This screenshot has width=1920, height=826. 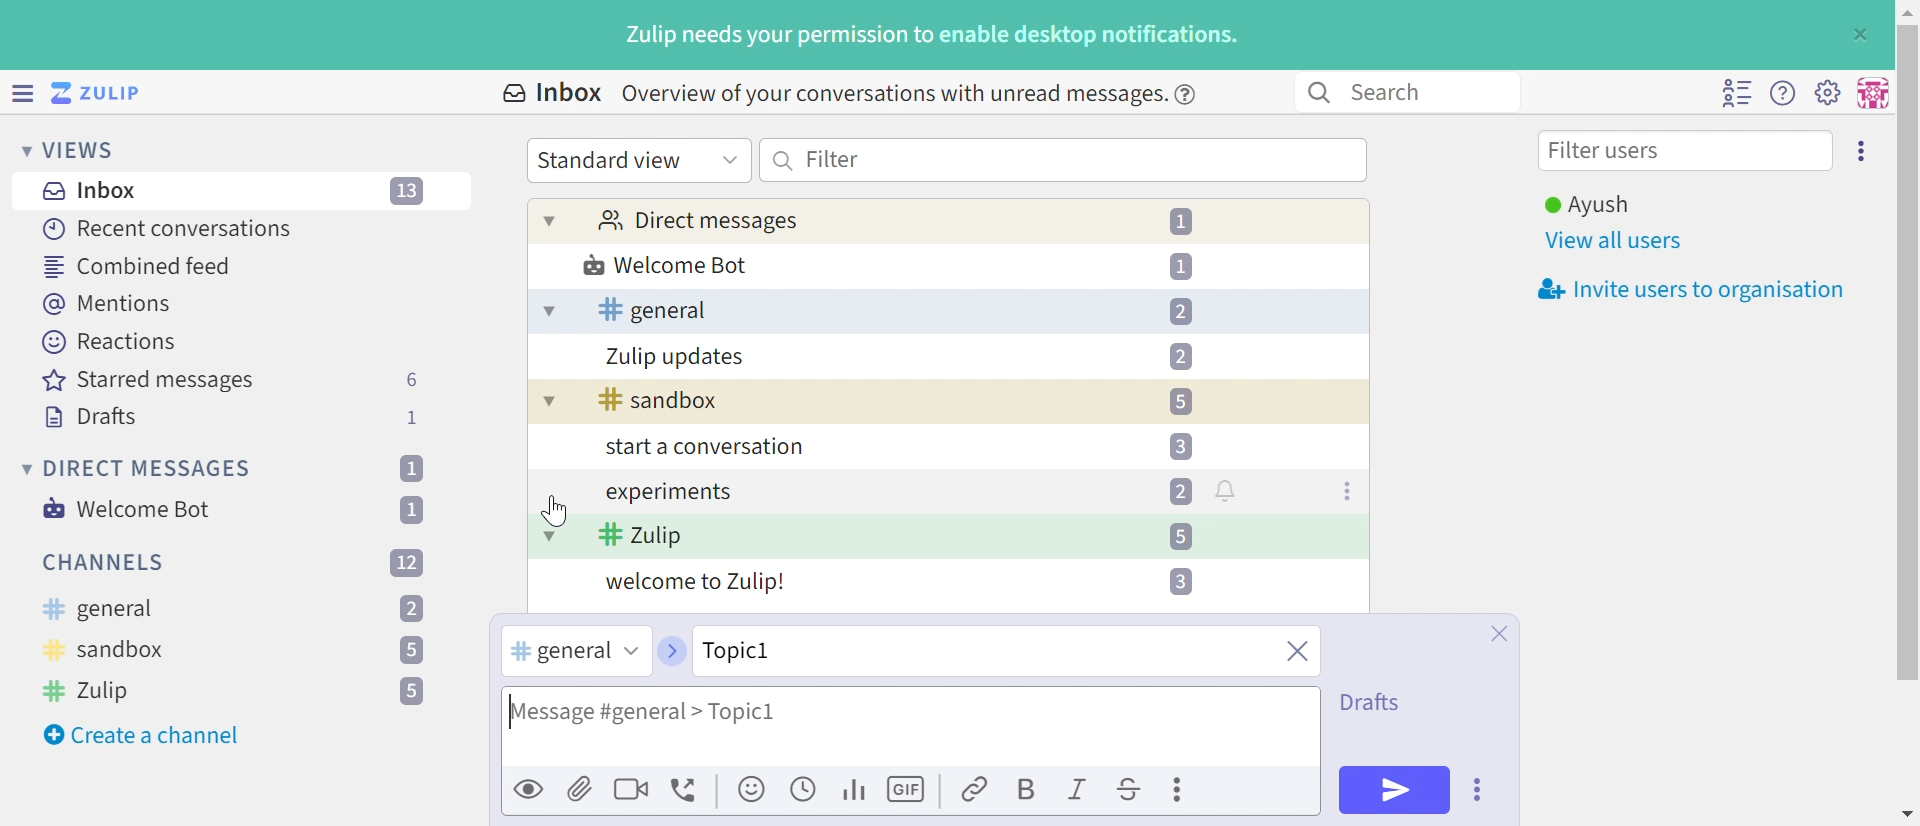 I want to click on Help menu, so click(x=1783, y=94).